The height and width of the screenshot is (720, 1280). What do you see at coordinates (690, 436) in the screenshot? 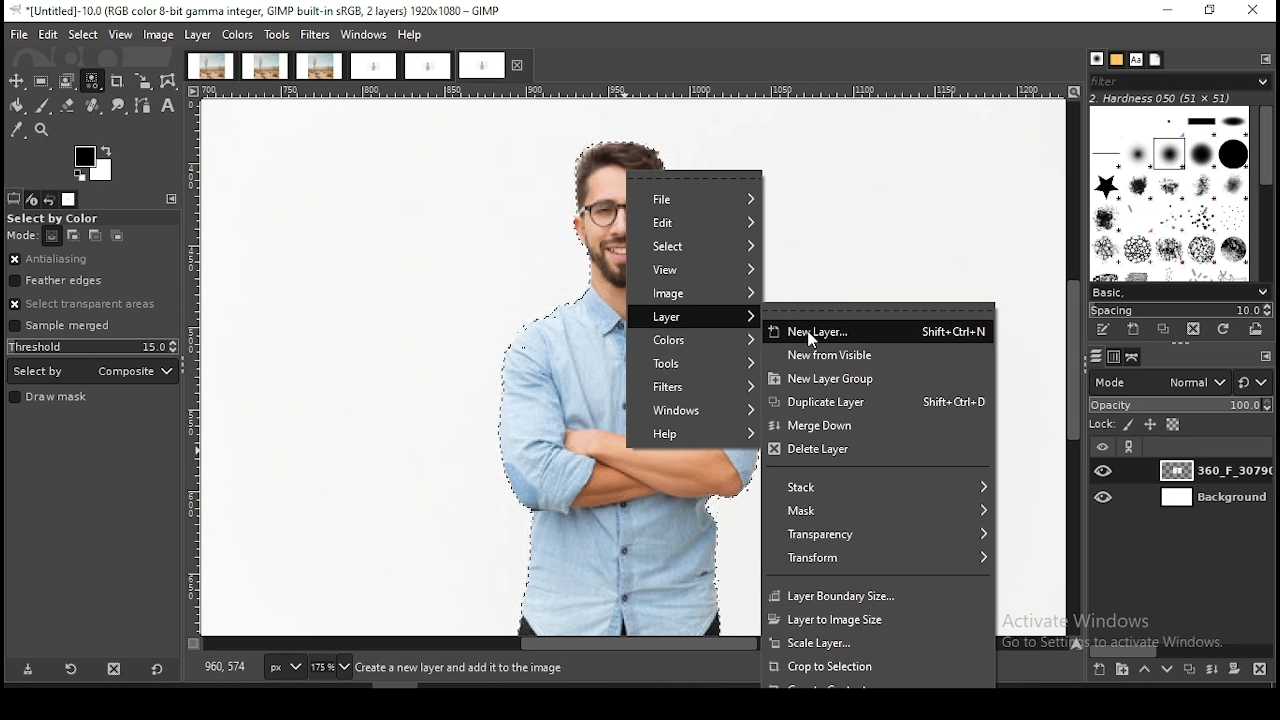
I see `help` at bounding box center [690, 436].